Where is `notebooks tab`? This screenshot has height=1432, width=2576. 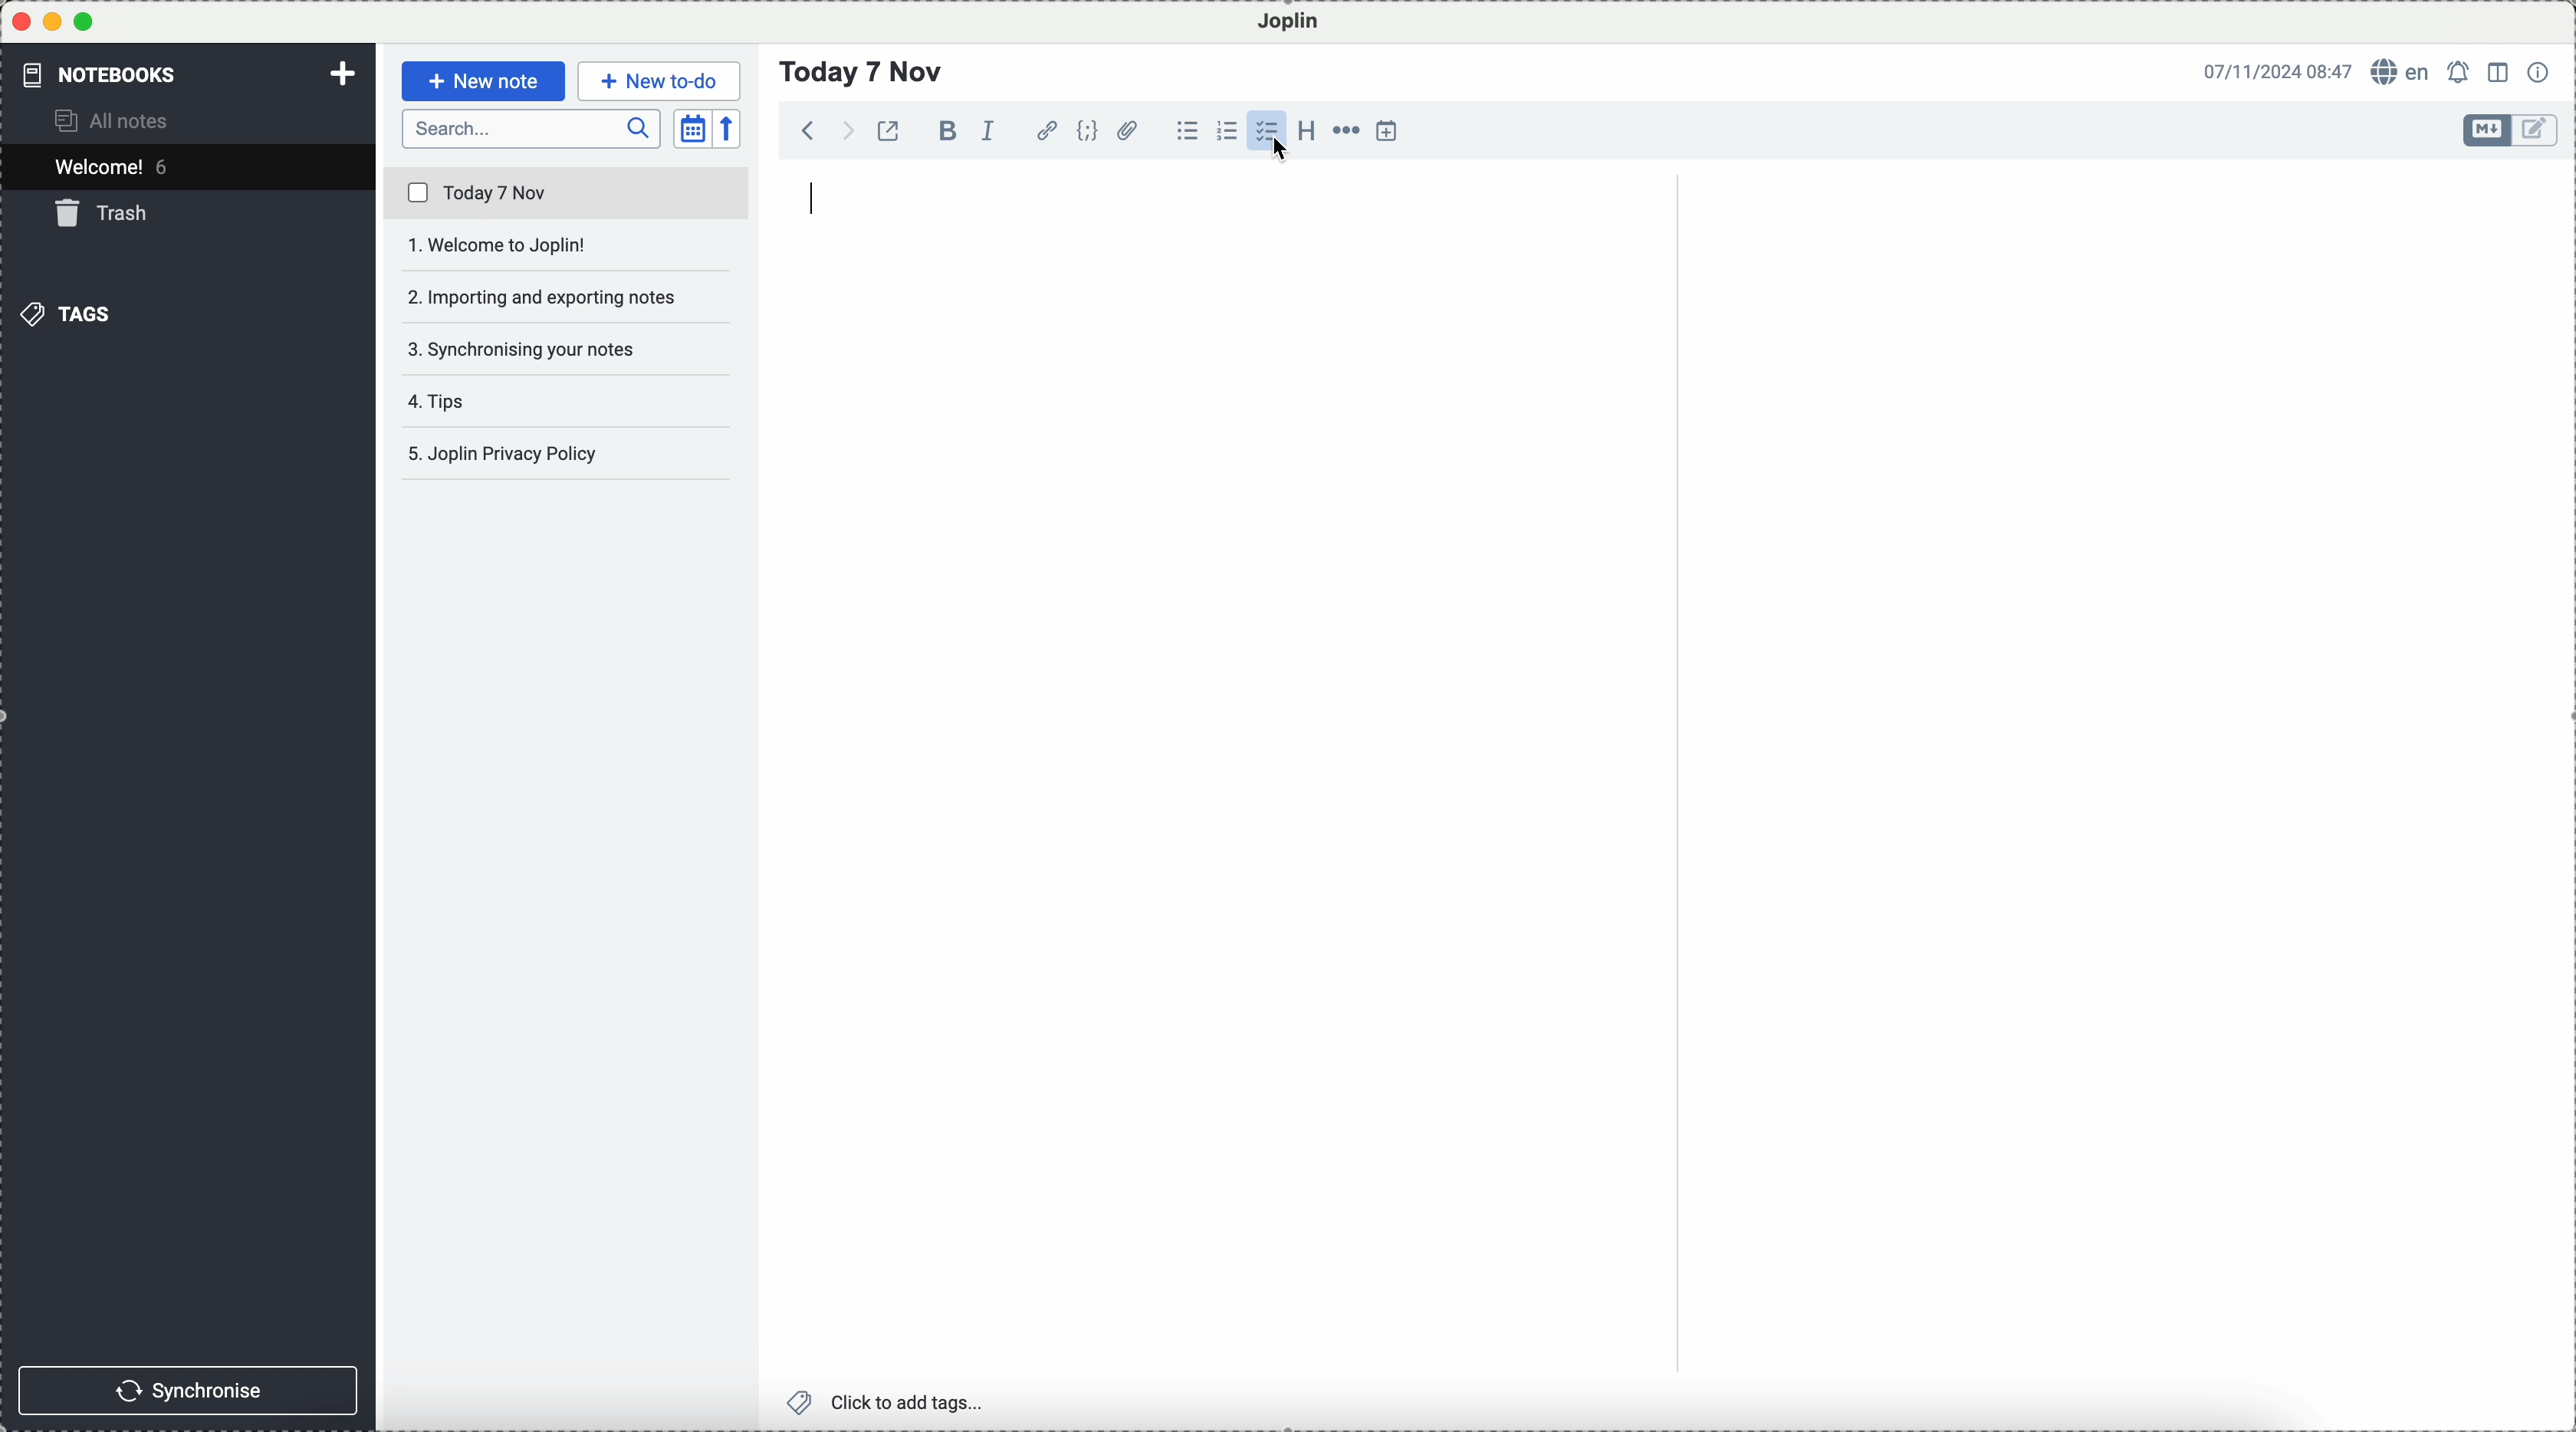
notebooks tab is located at coordinates (116, 74).